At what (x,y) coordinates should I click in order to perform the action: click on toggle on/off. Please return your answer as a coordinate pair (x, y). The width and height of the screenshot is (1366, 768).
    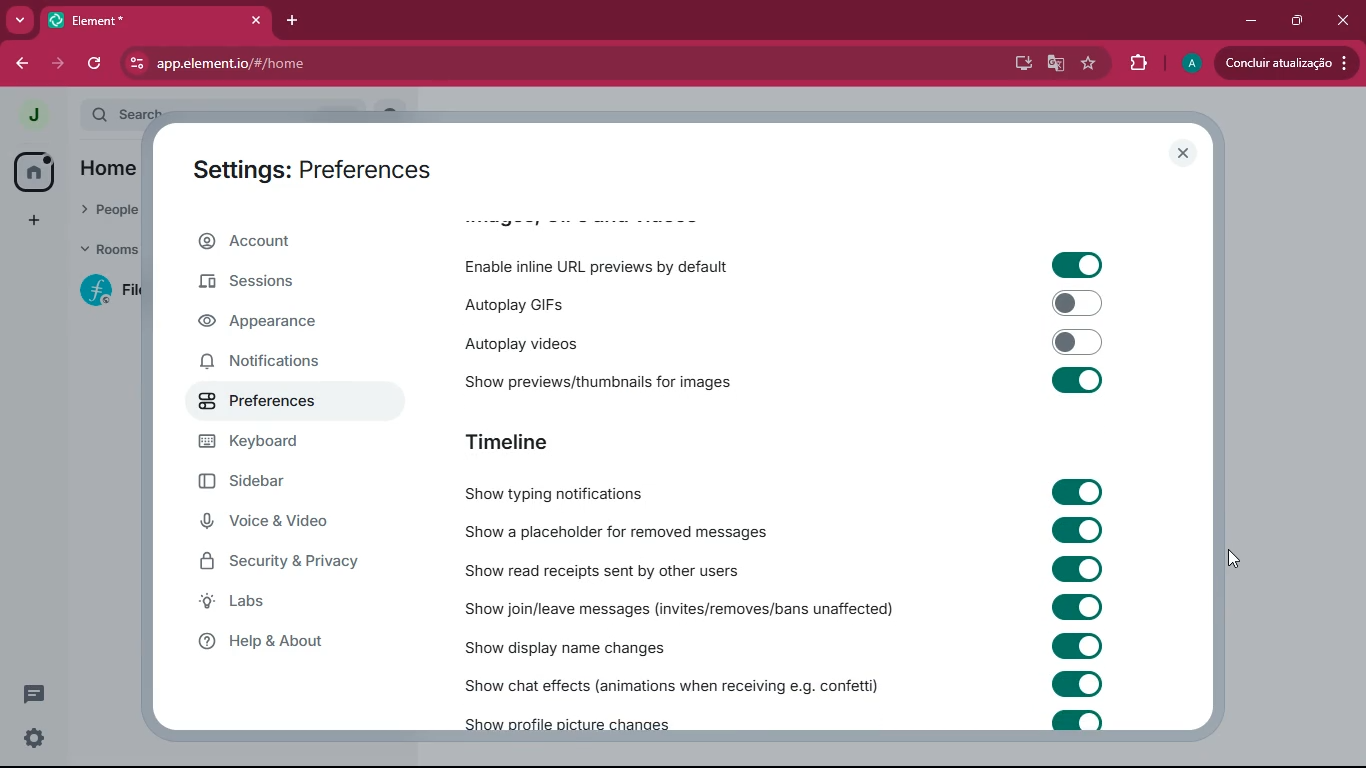
    Looking at the image, I should click on (1077, 265).